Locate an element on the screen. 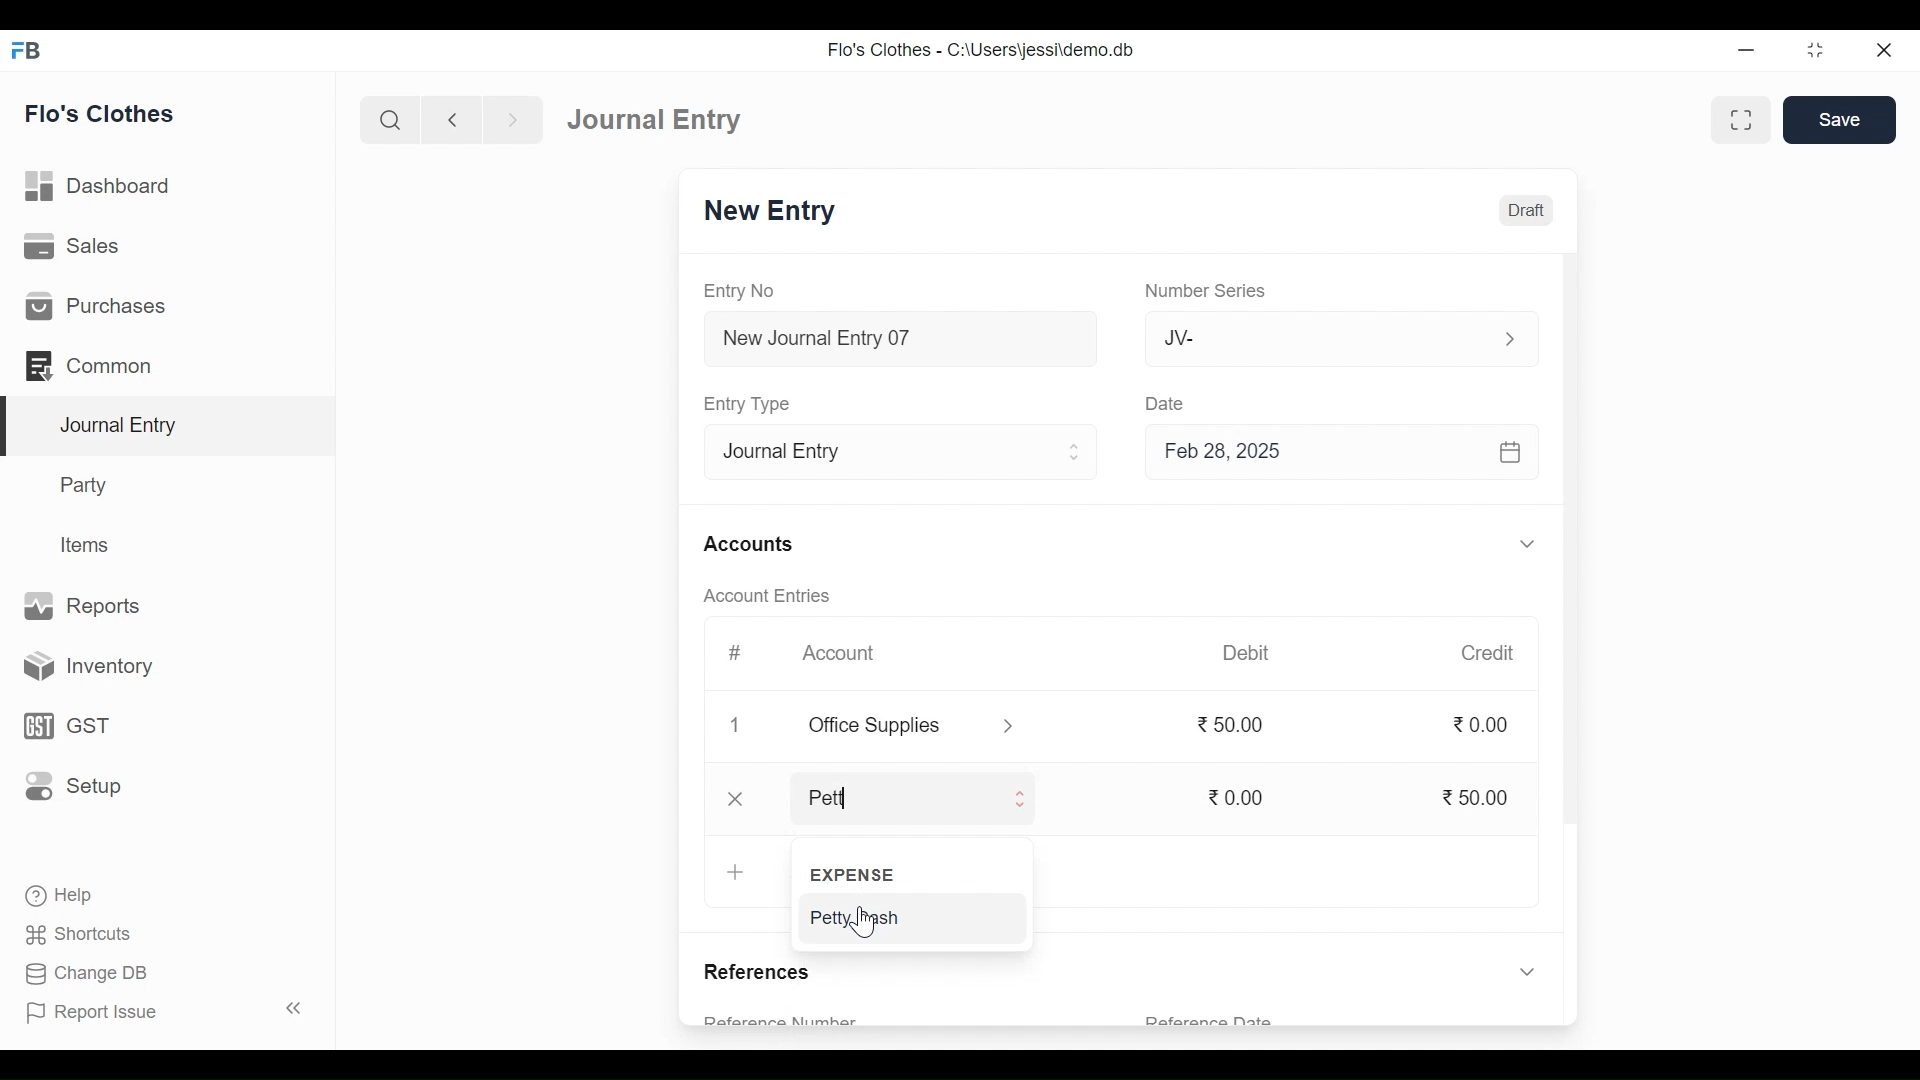  Journal Entry is located at coordinates (662, 119).